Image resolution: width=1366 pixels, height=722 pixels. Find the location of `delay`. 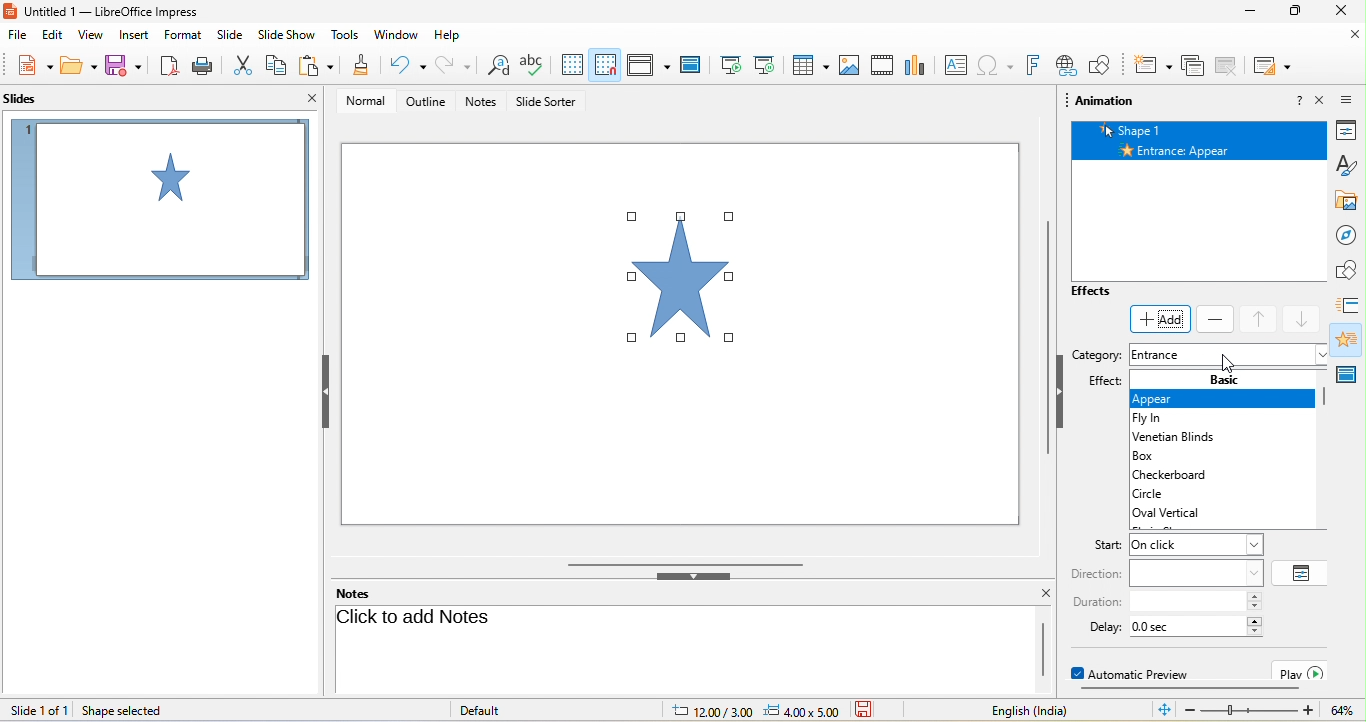

delay is located at coordinates (1098, 626).